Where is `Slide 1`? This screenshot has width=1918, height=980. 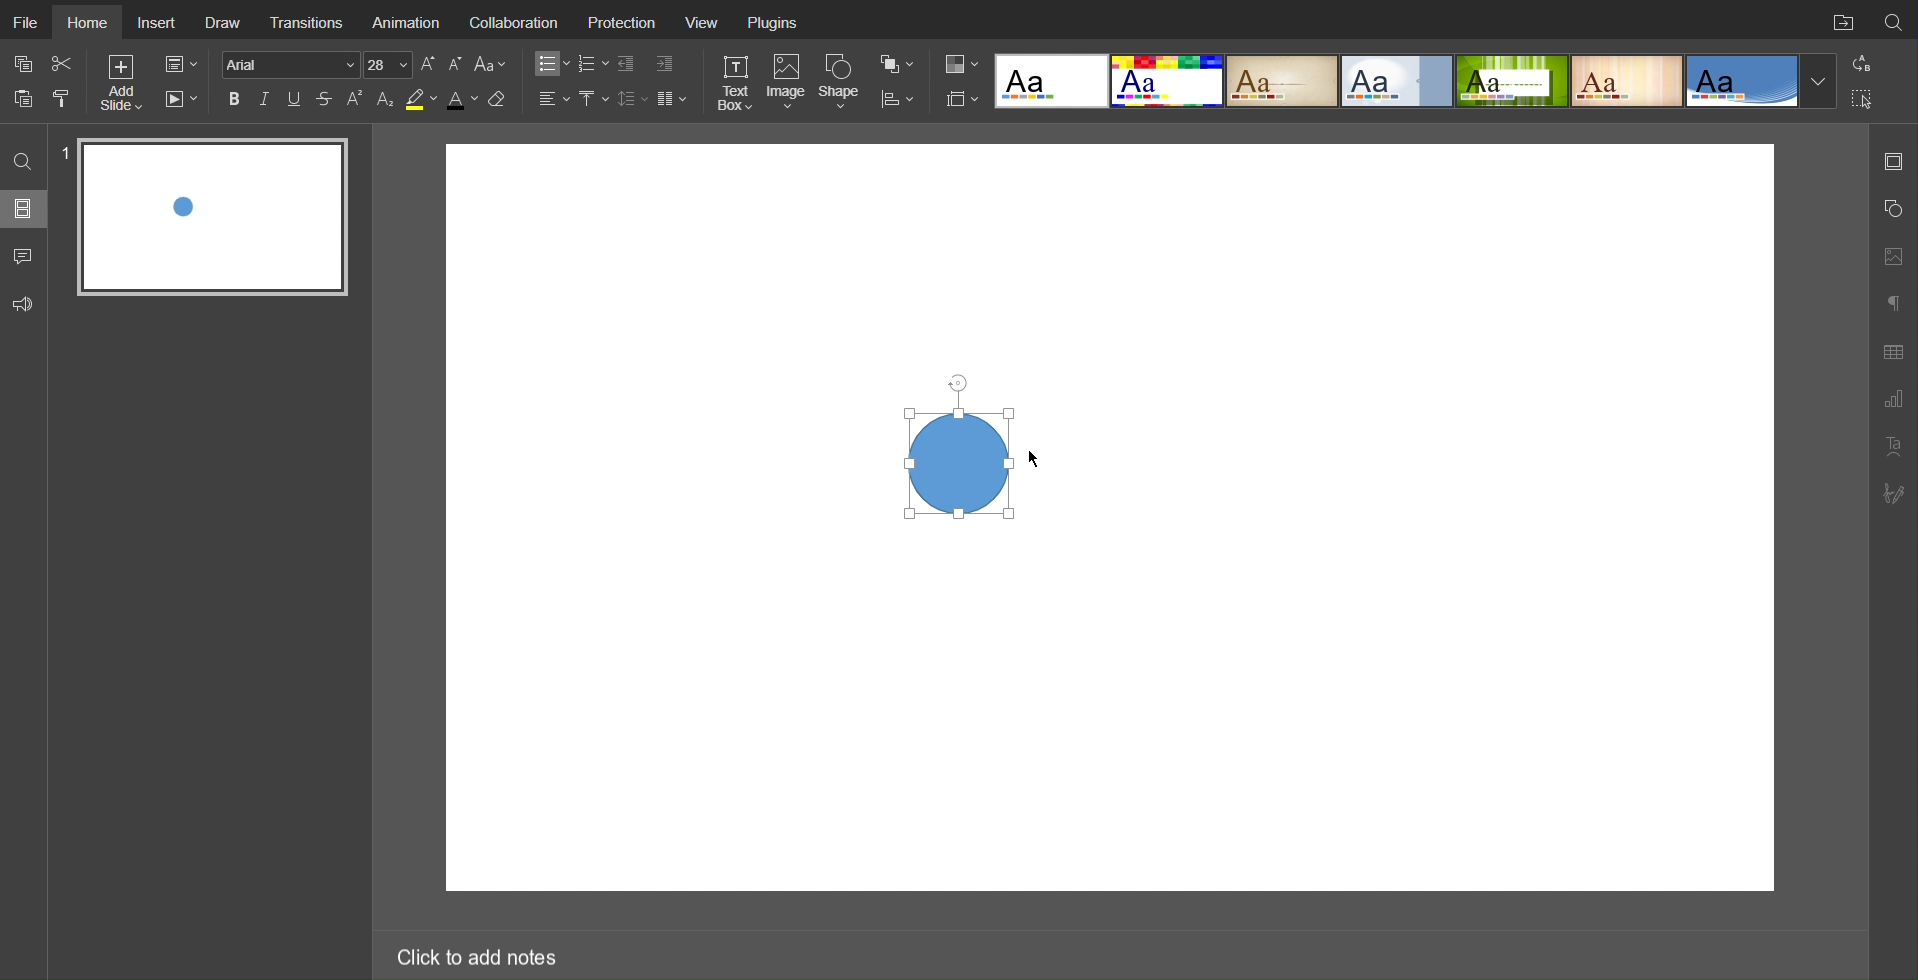
Slide 1 is located at coordinates (216, 217).